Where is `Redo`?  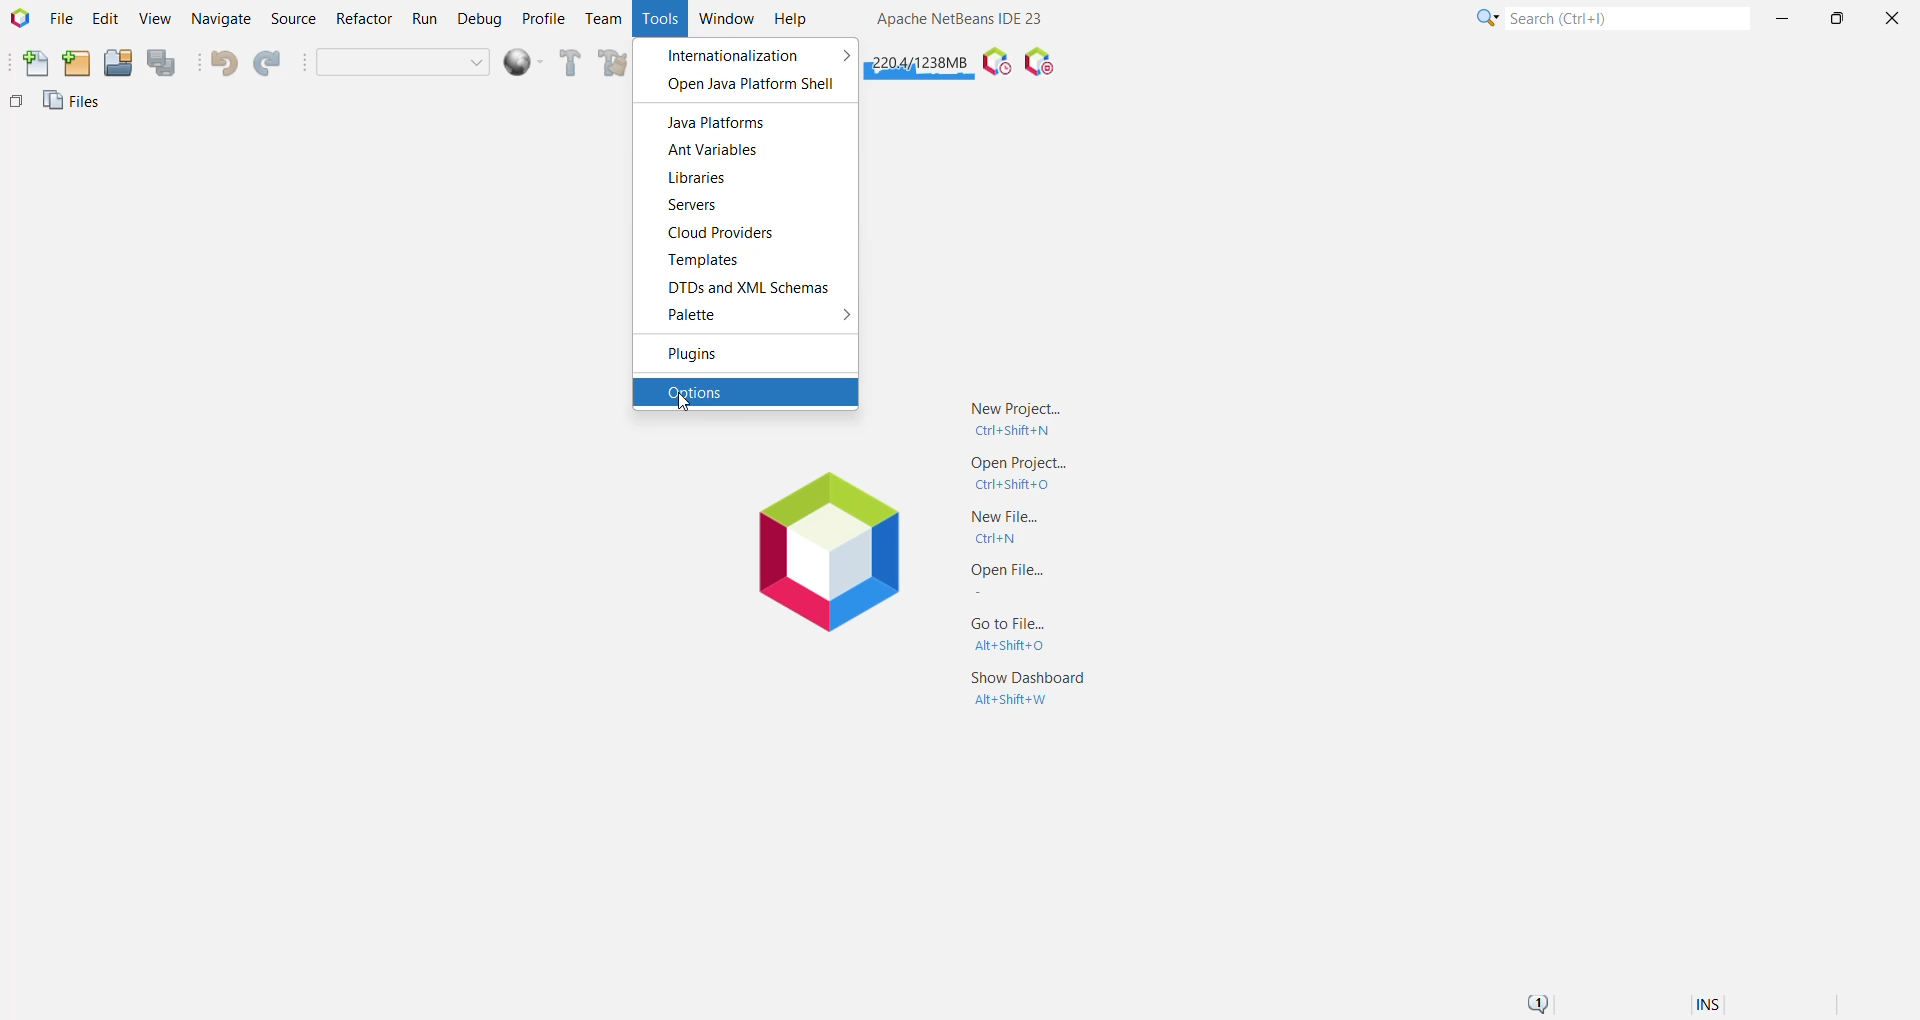 Redo is located at coordinates (270, 64).